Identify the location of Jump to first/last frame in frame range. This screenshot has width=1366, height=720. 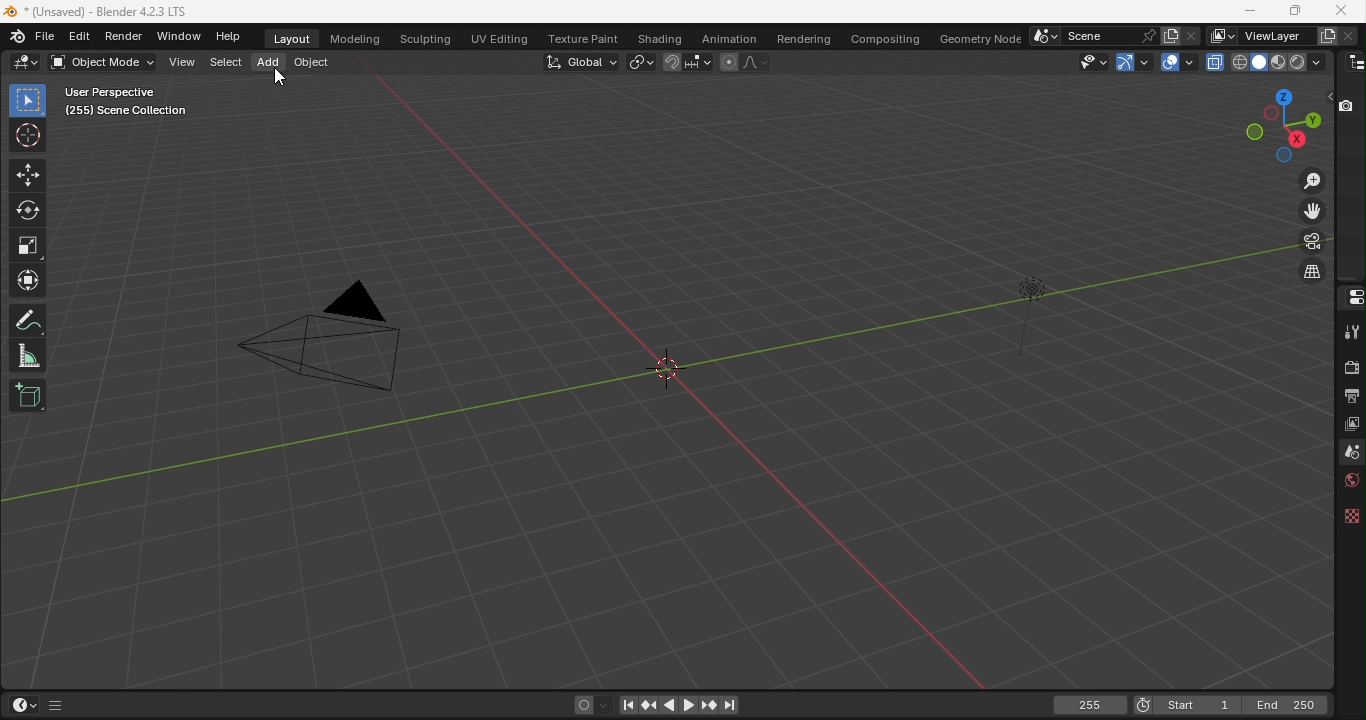
(731, 706).